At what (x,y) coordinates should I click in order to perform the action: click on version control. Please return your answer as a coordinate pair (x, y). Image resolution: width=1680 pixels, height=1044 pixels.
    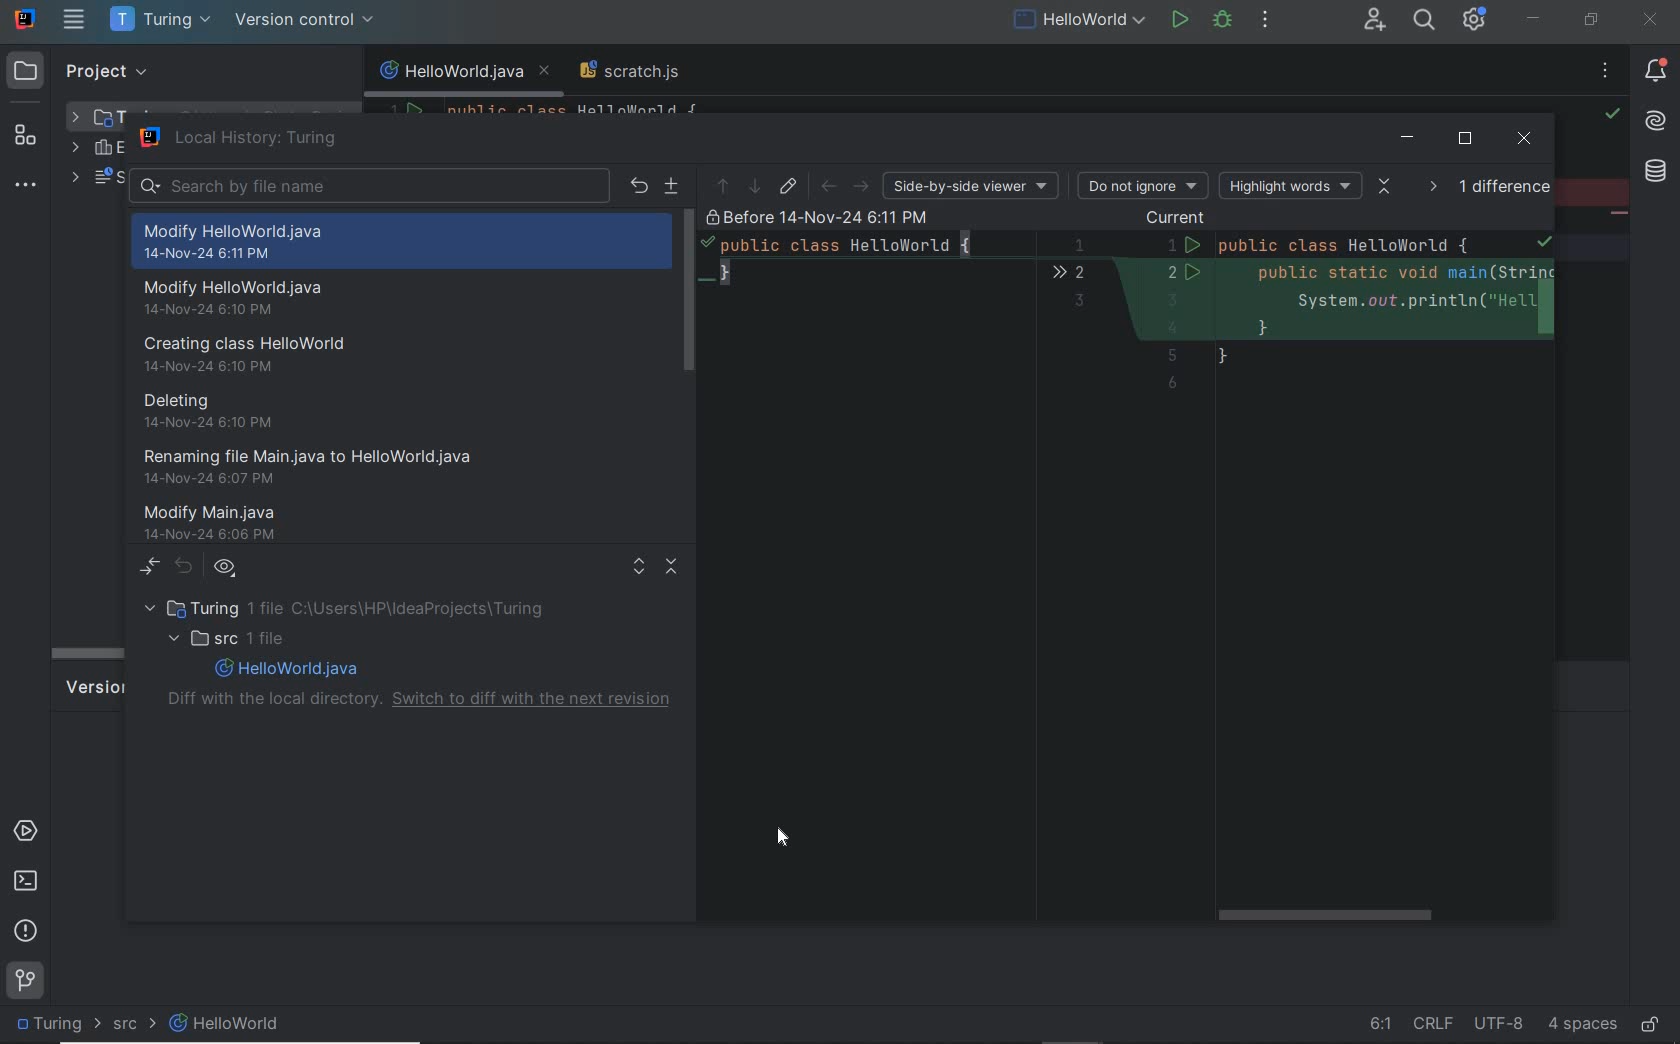
    Looking at the image, I should click on (306, 22).